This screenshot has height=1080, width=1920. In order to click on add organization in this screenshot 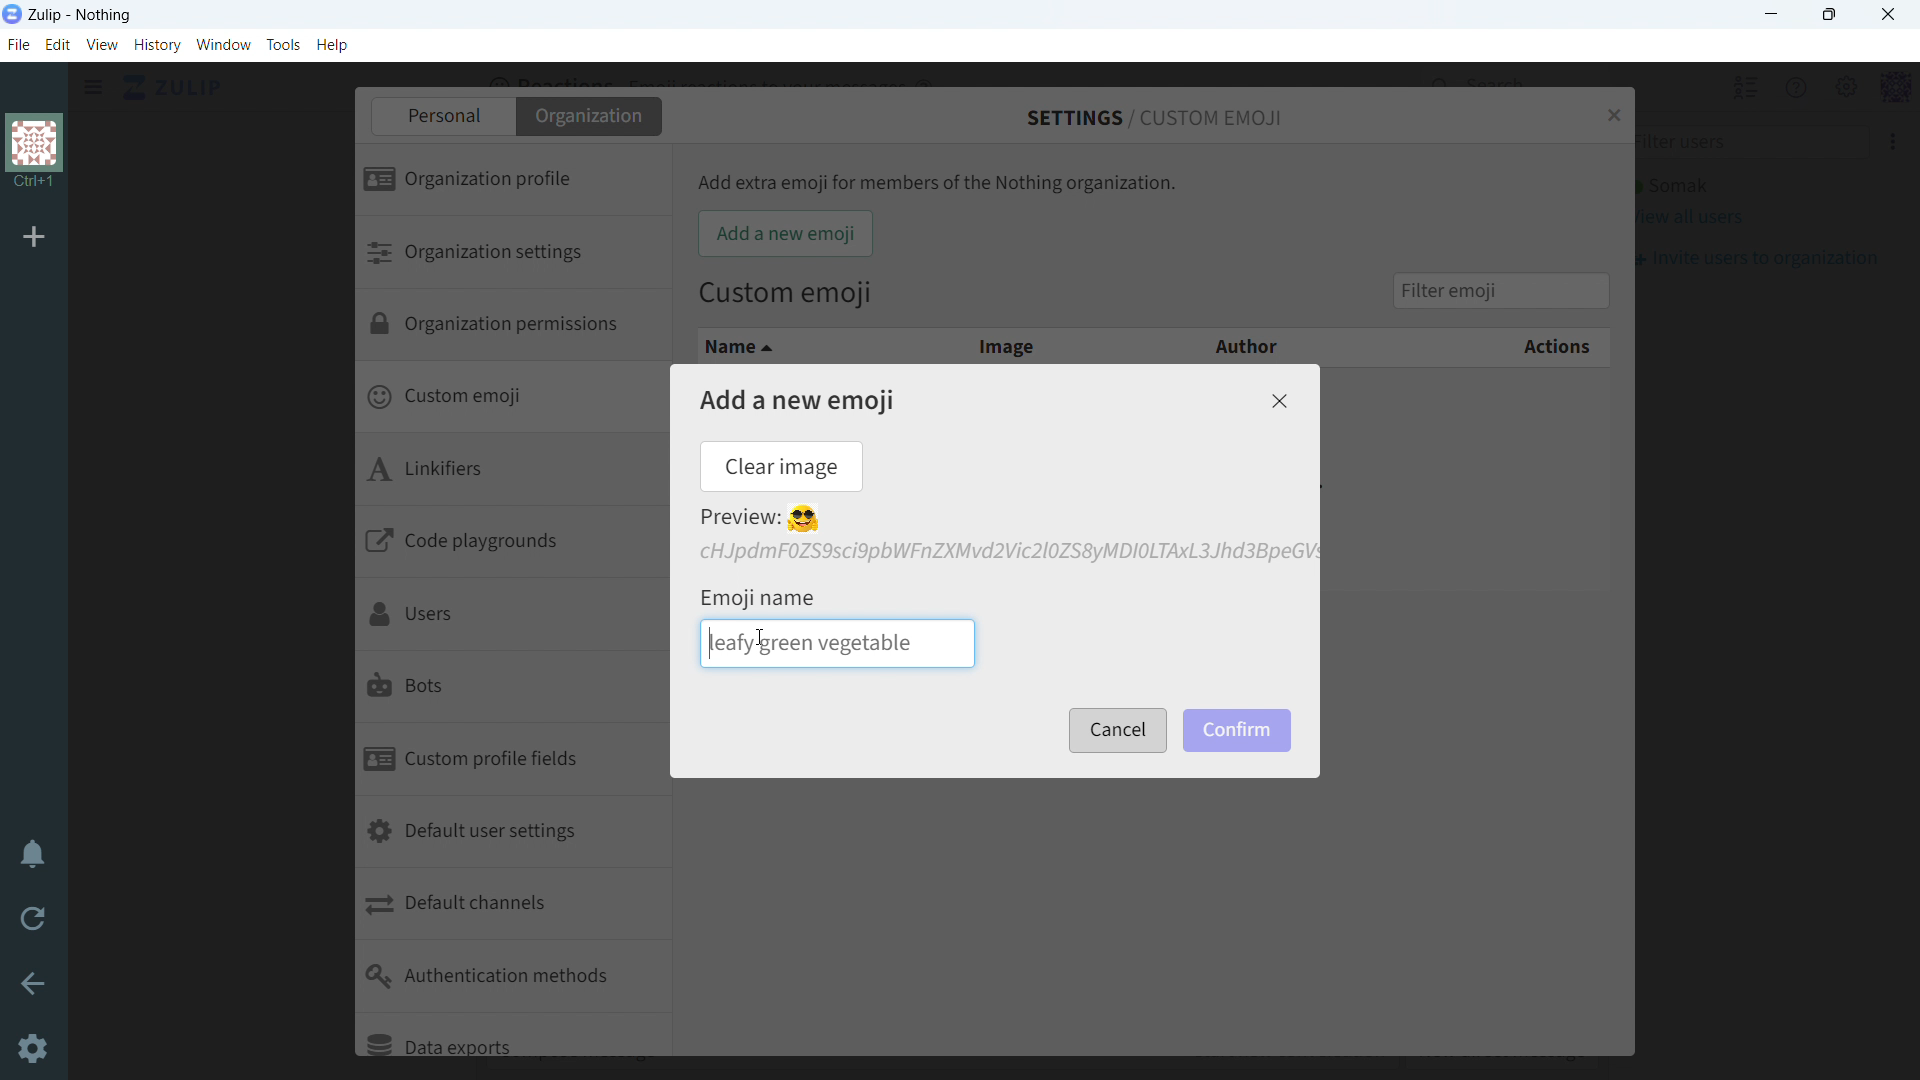, I will do `click(35, 238)`.